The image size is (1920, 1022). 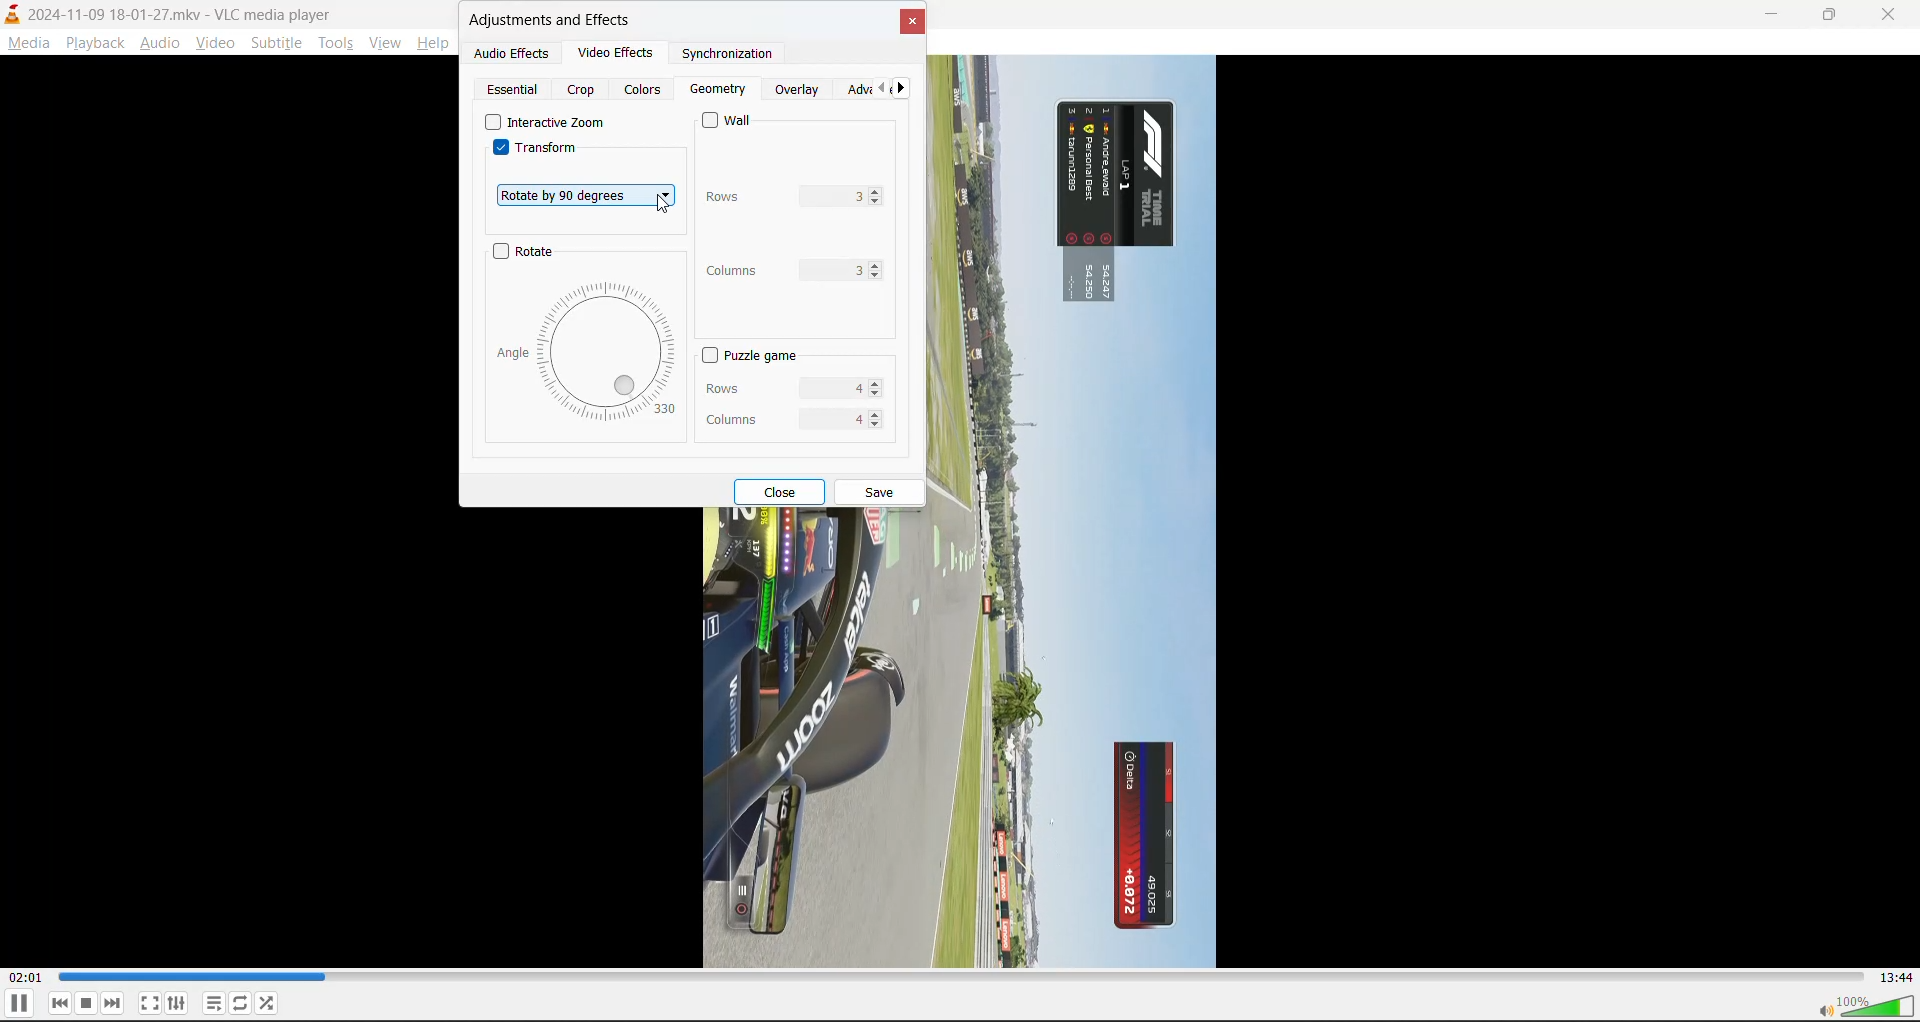 What do you see at coordinates (734, 121) in the screenshot?
I see `wall` at bounding box center [734, 121].